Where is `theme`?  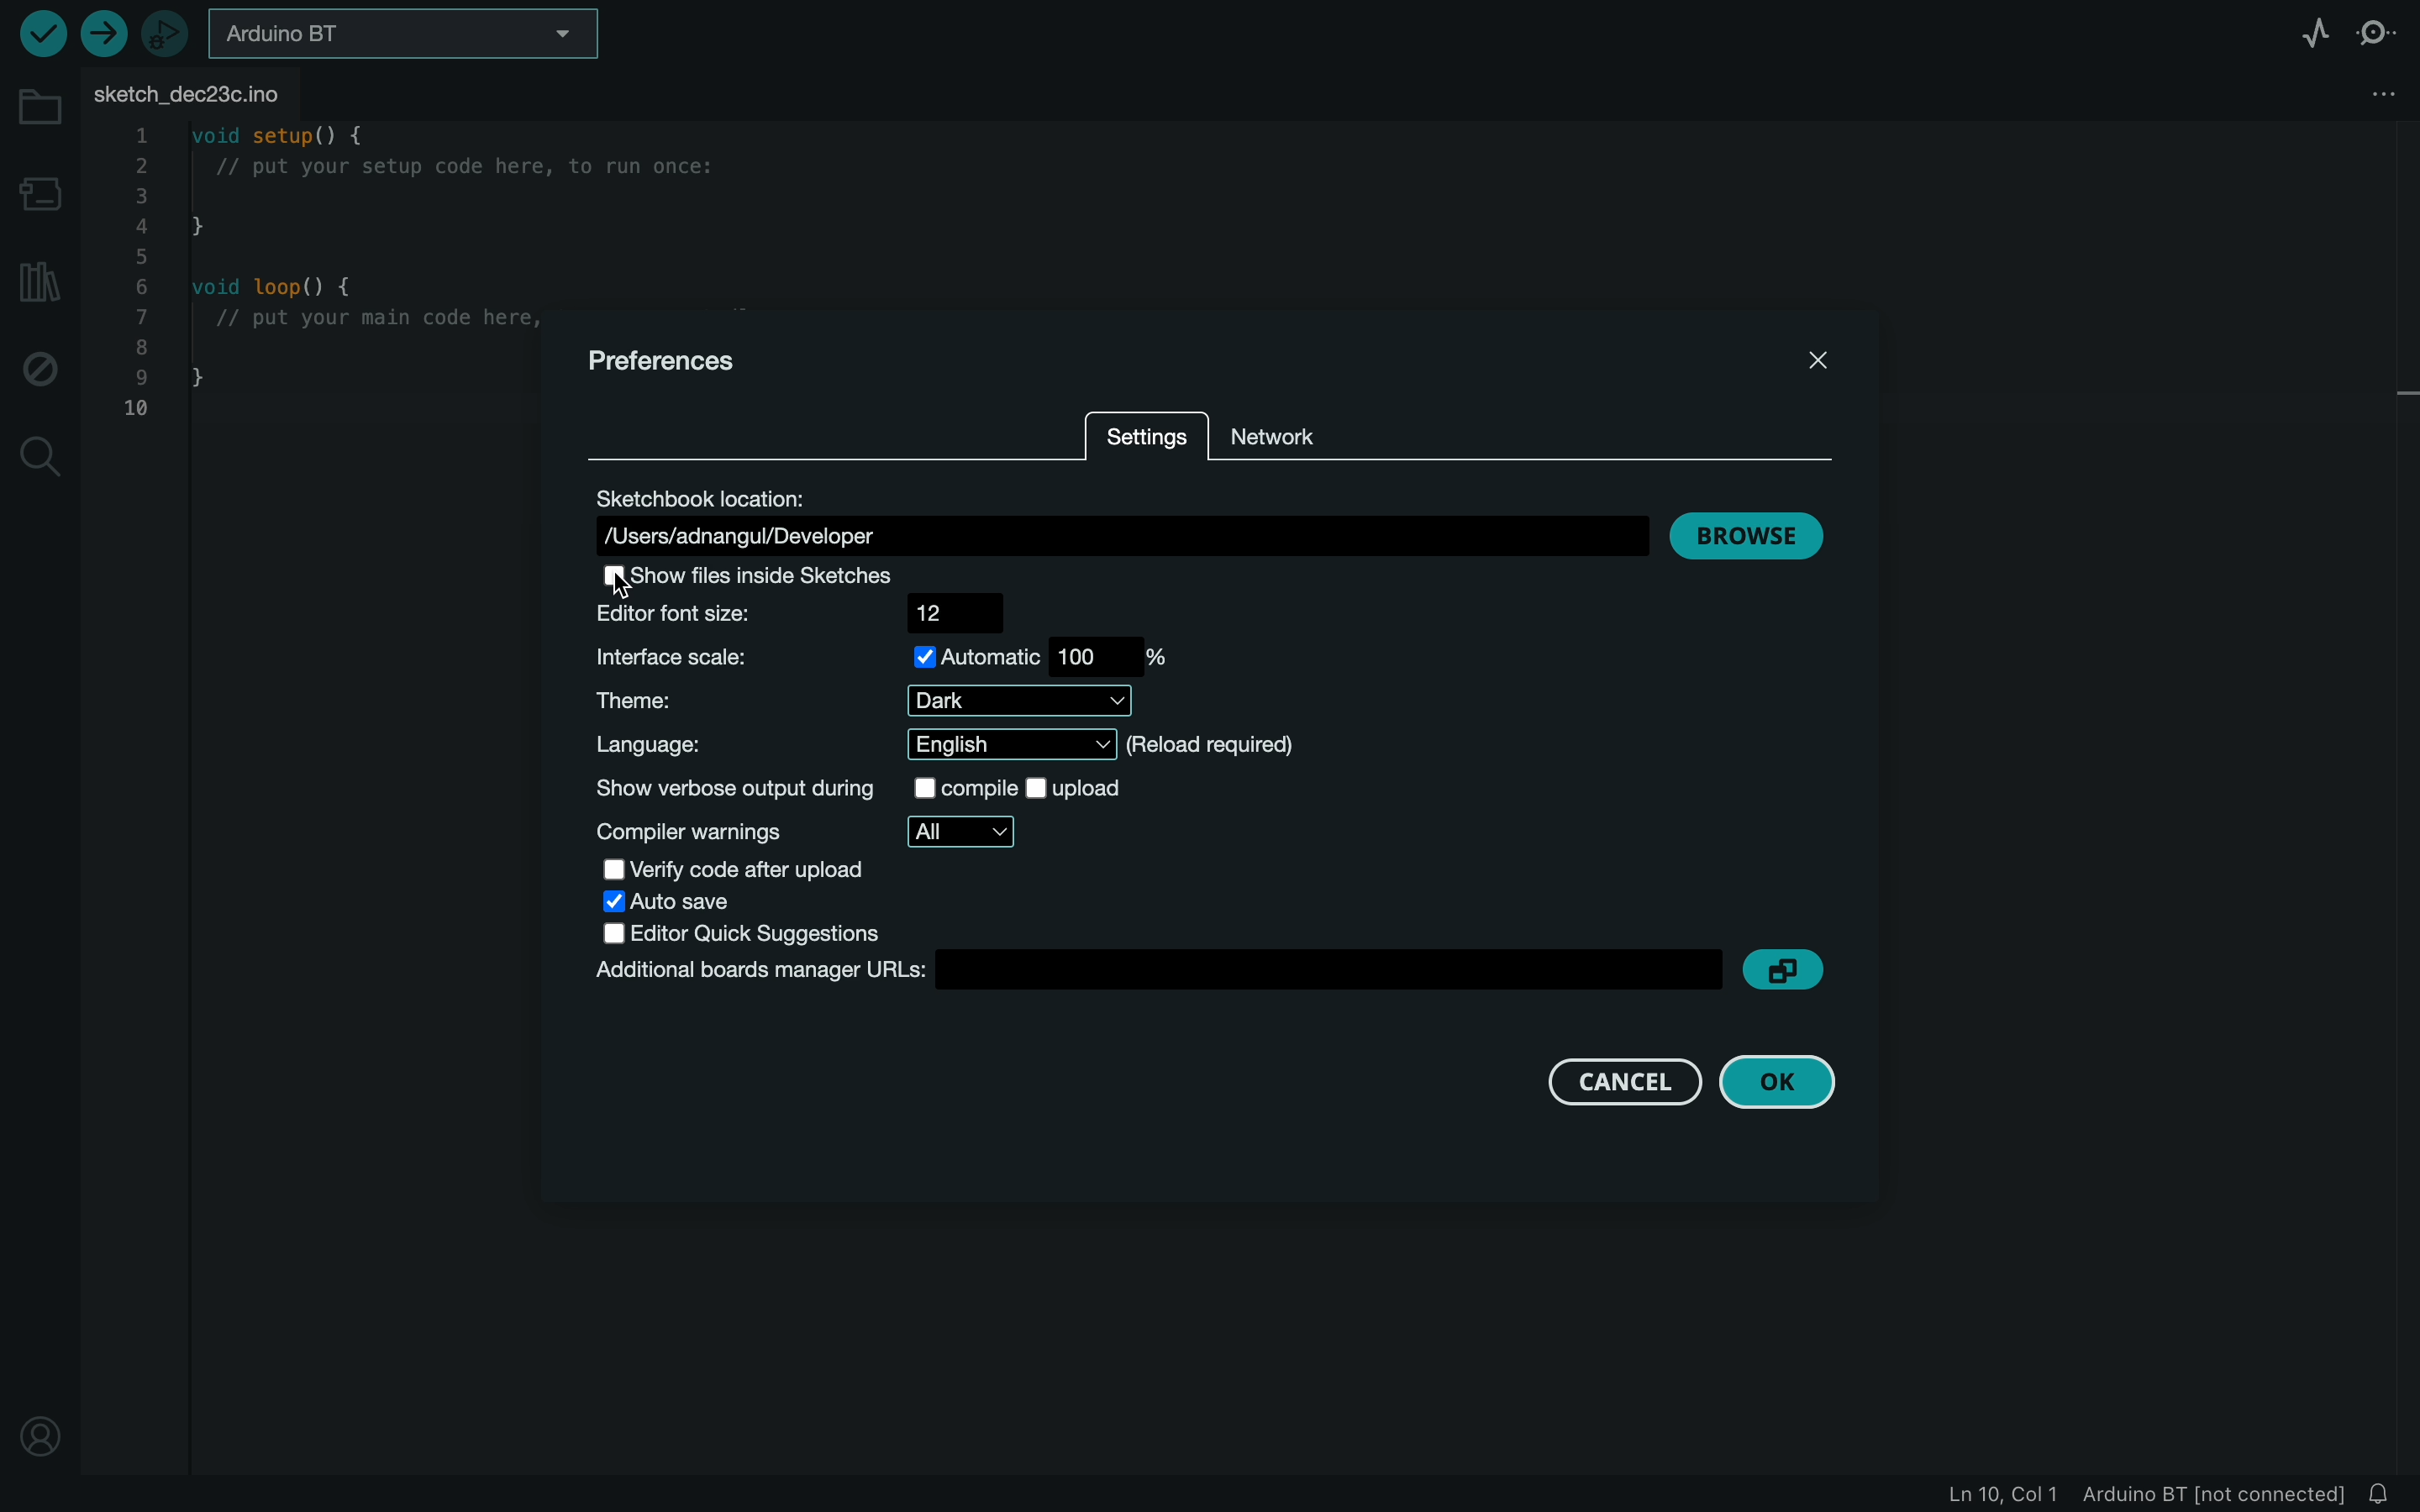
theme is located at coordinates (879, 701).